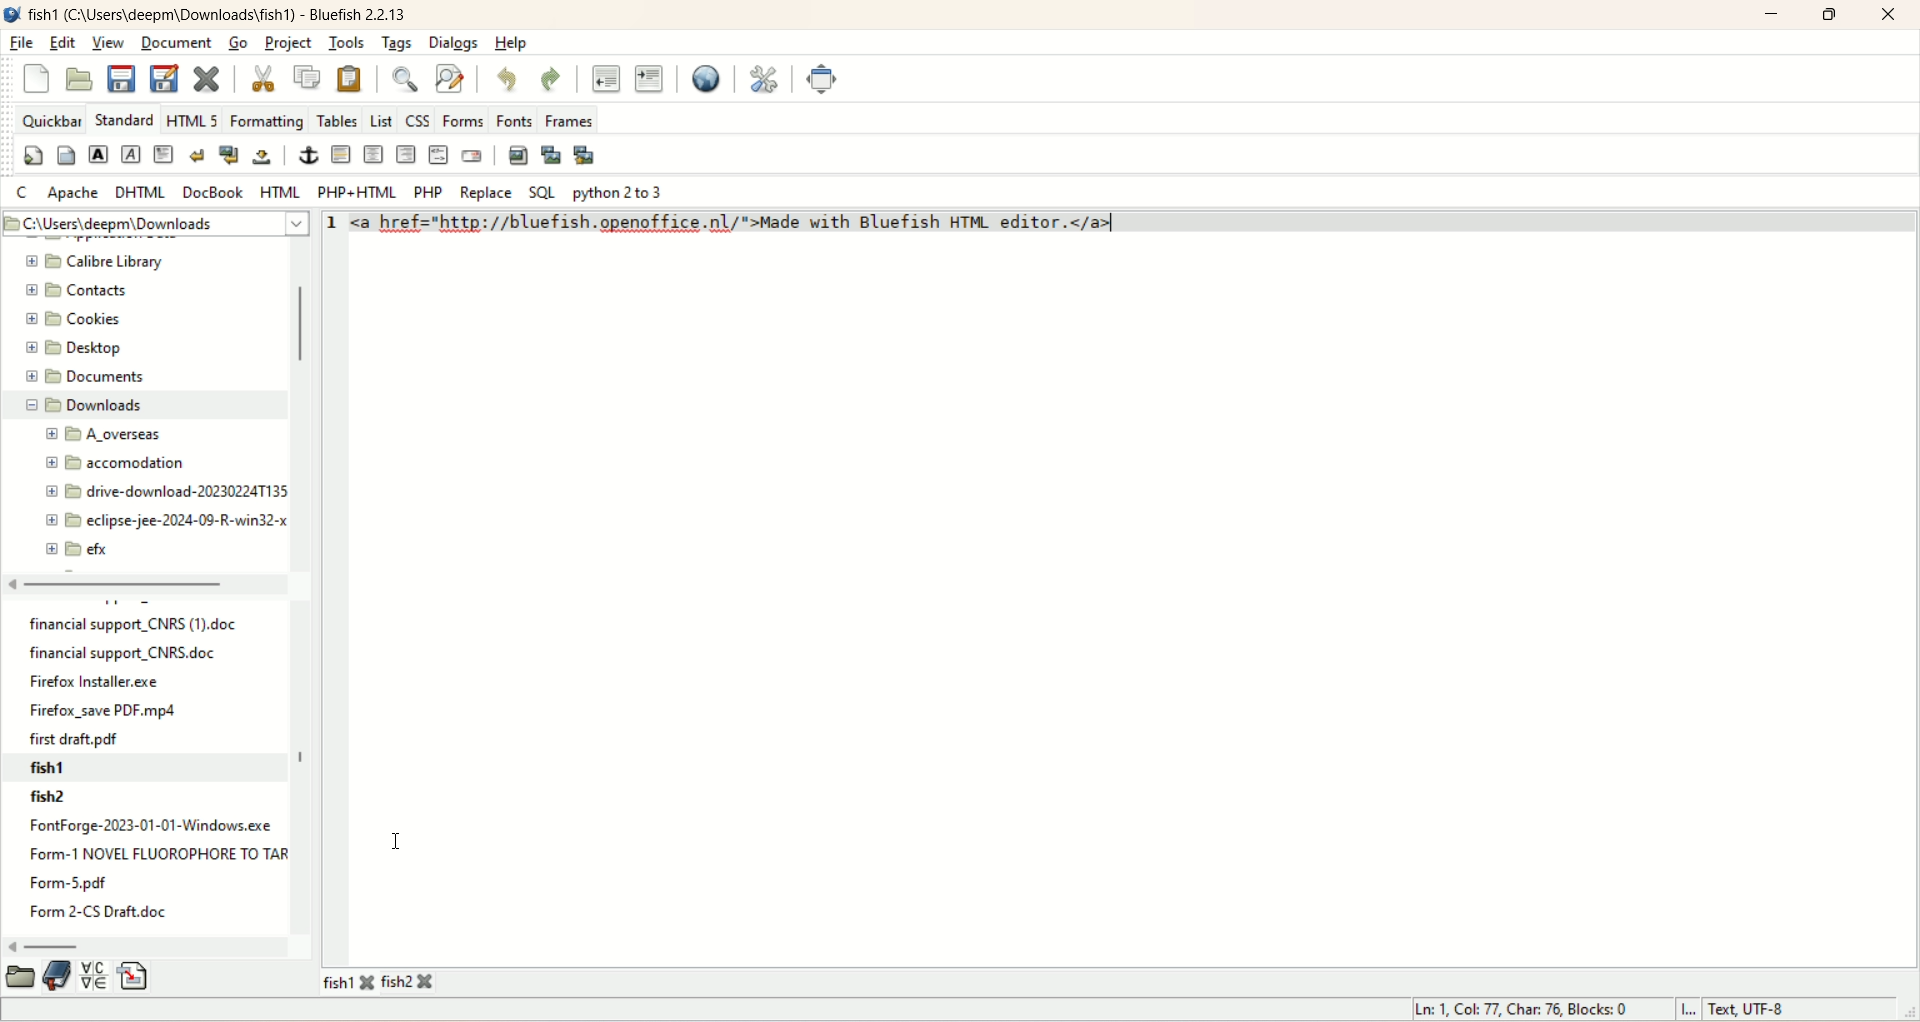 The height and width of the screenshot is (1022, 1920). I want to click on emphasize, so click(133, 155).